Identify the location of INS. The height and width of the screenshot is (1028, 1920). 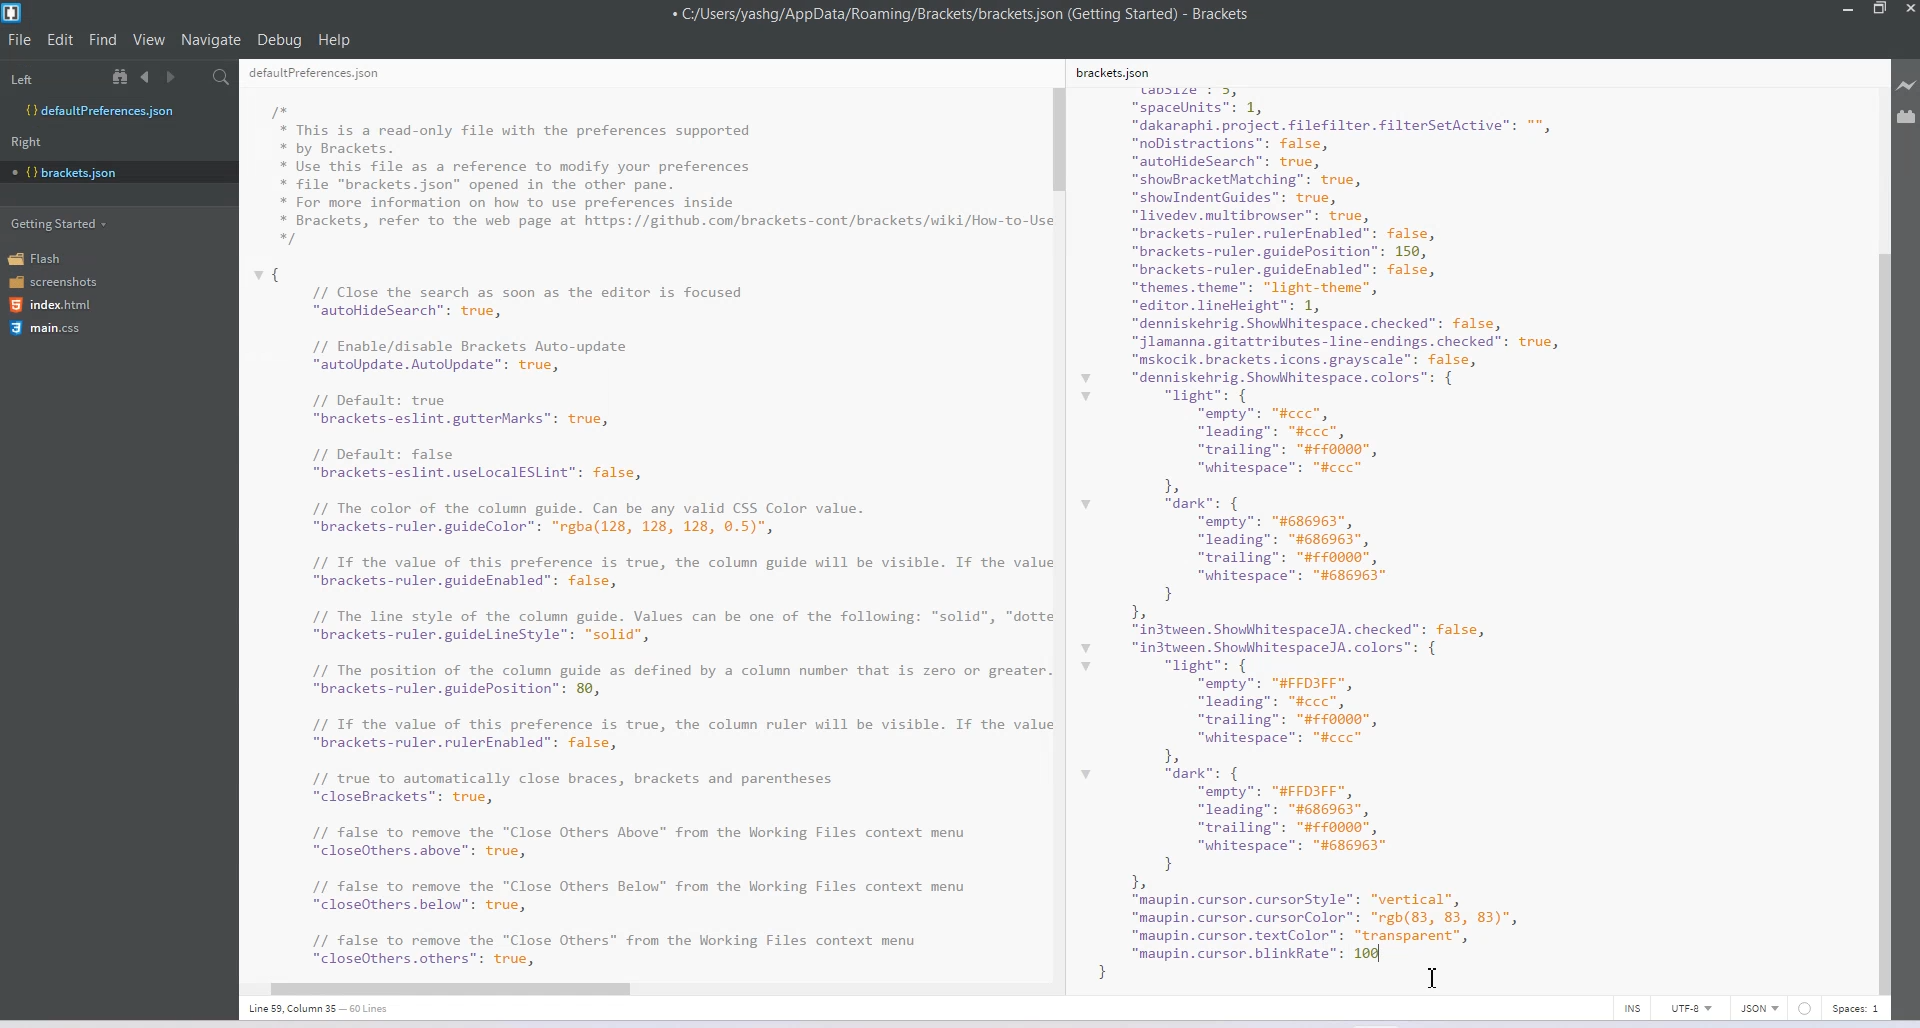
(1632, 1008).